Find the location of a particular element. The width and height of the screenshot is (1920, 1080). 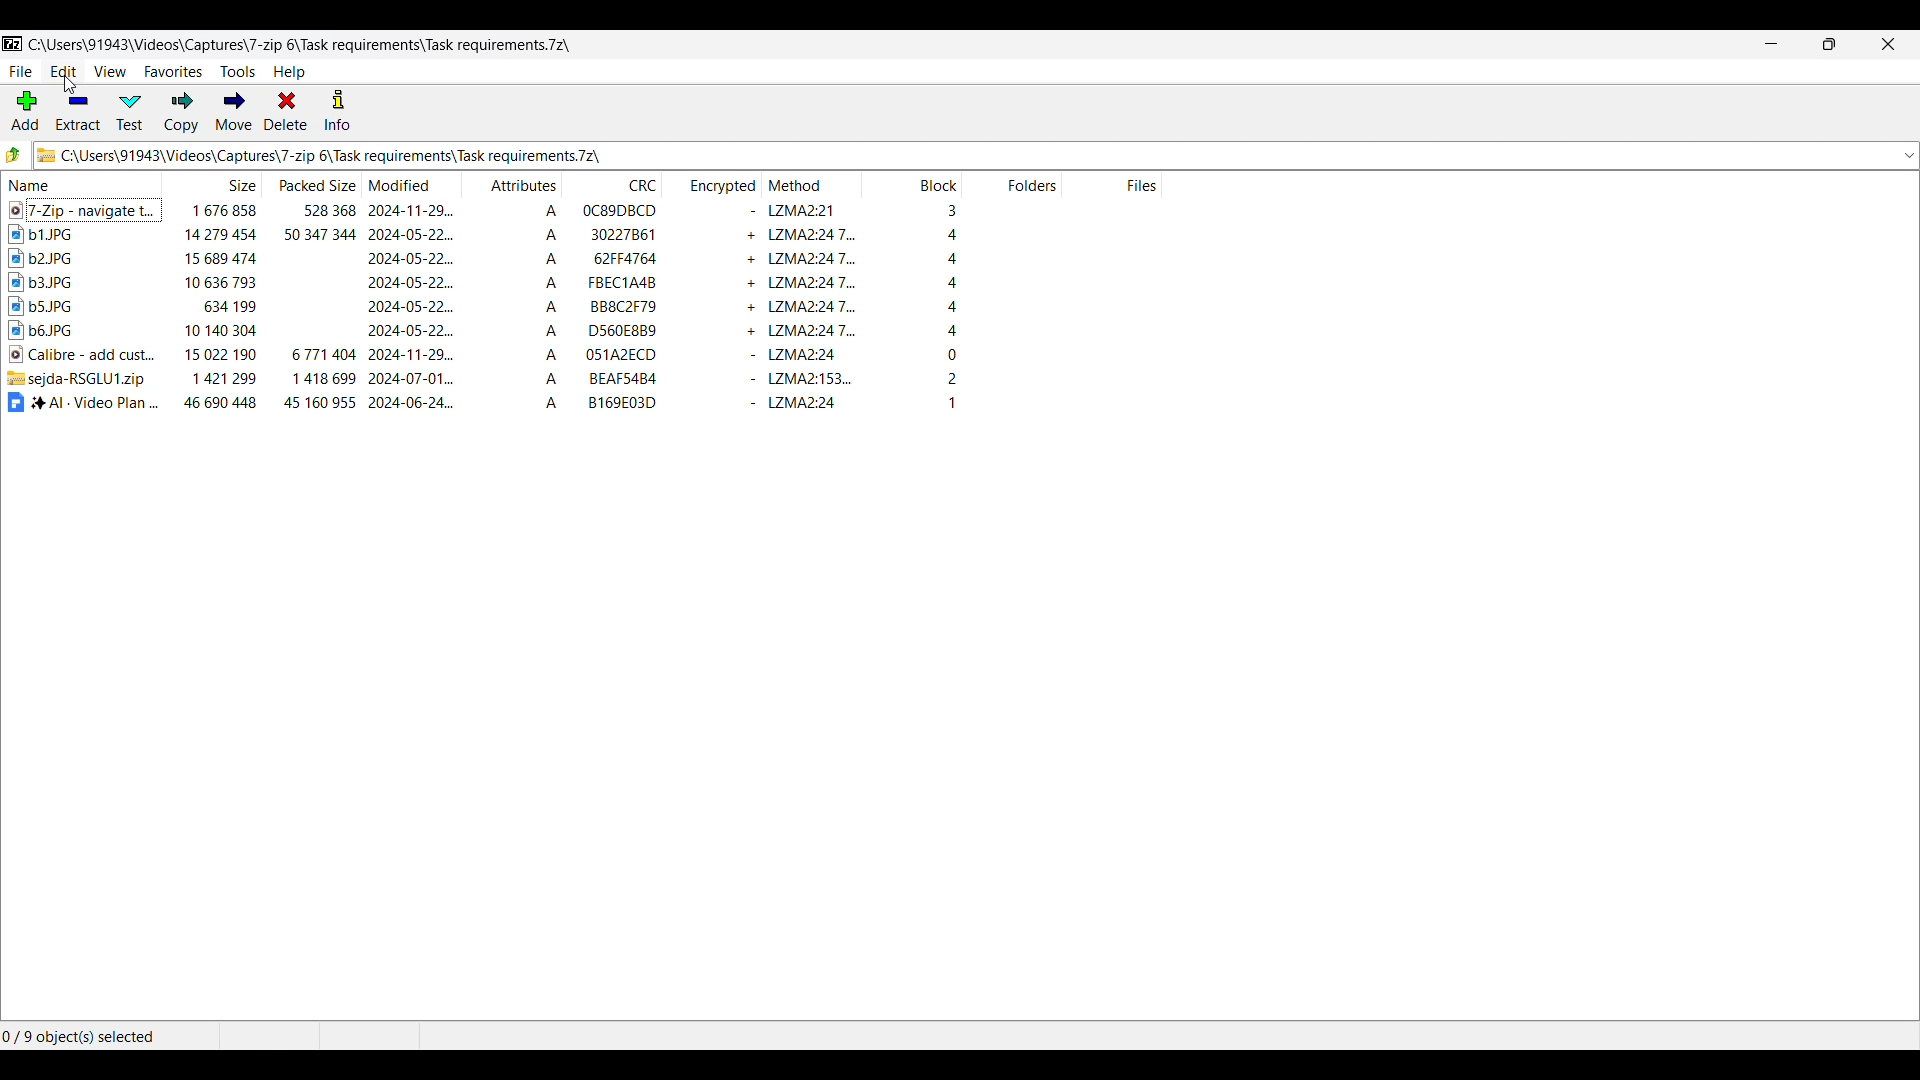

document file is located at coordinates (84, 402).